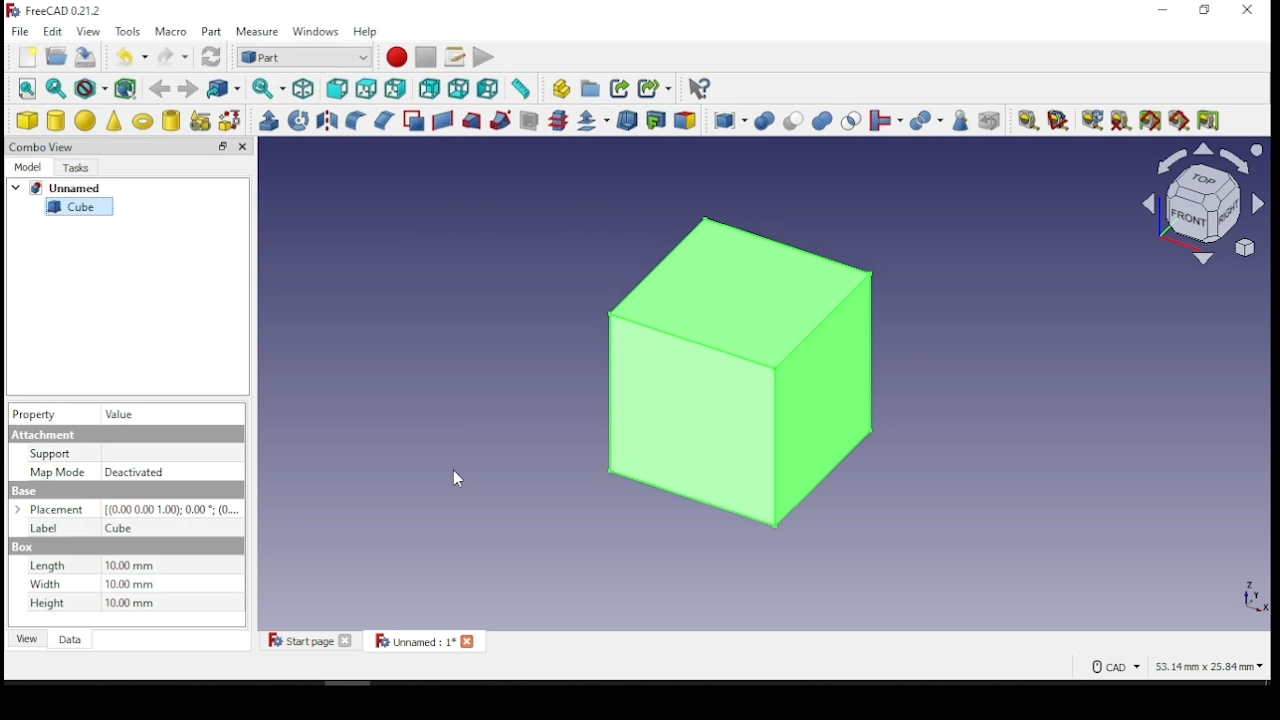 The width and height of the screenshot is (1280, 720). Describe the element at coordinates (627, 121) in the screenshot. I see `thickness` at that location.